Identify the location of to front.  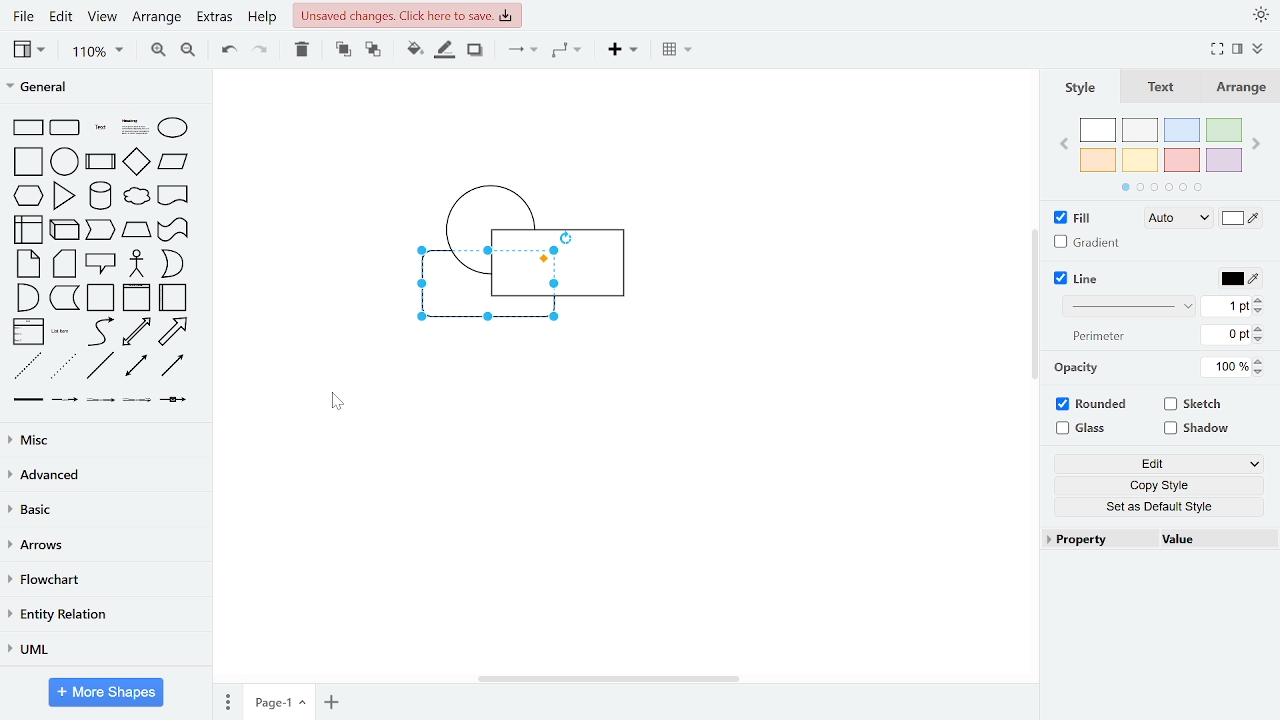
(342, 52).